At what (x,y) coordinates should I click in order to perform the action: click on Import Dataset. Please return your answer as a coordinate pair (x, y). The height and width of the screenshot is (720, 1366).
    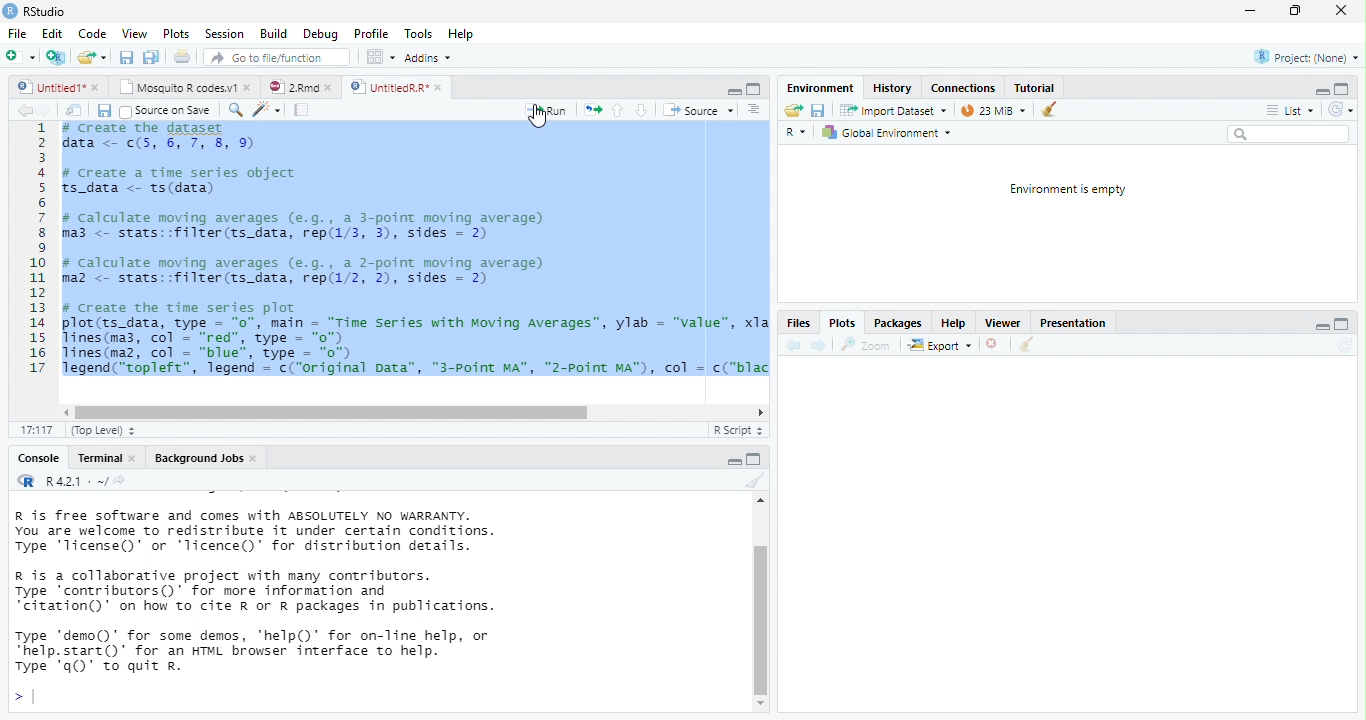
    Looking at the image, I should click on (895, 110).